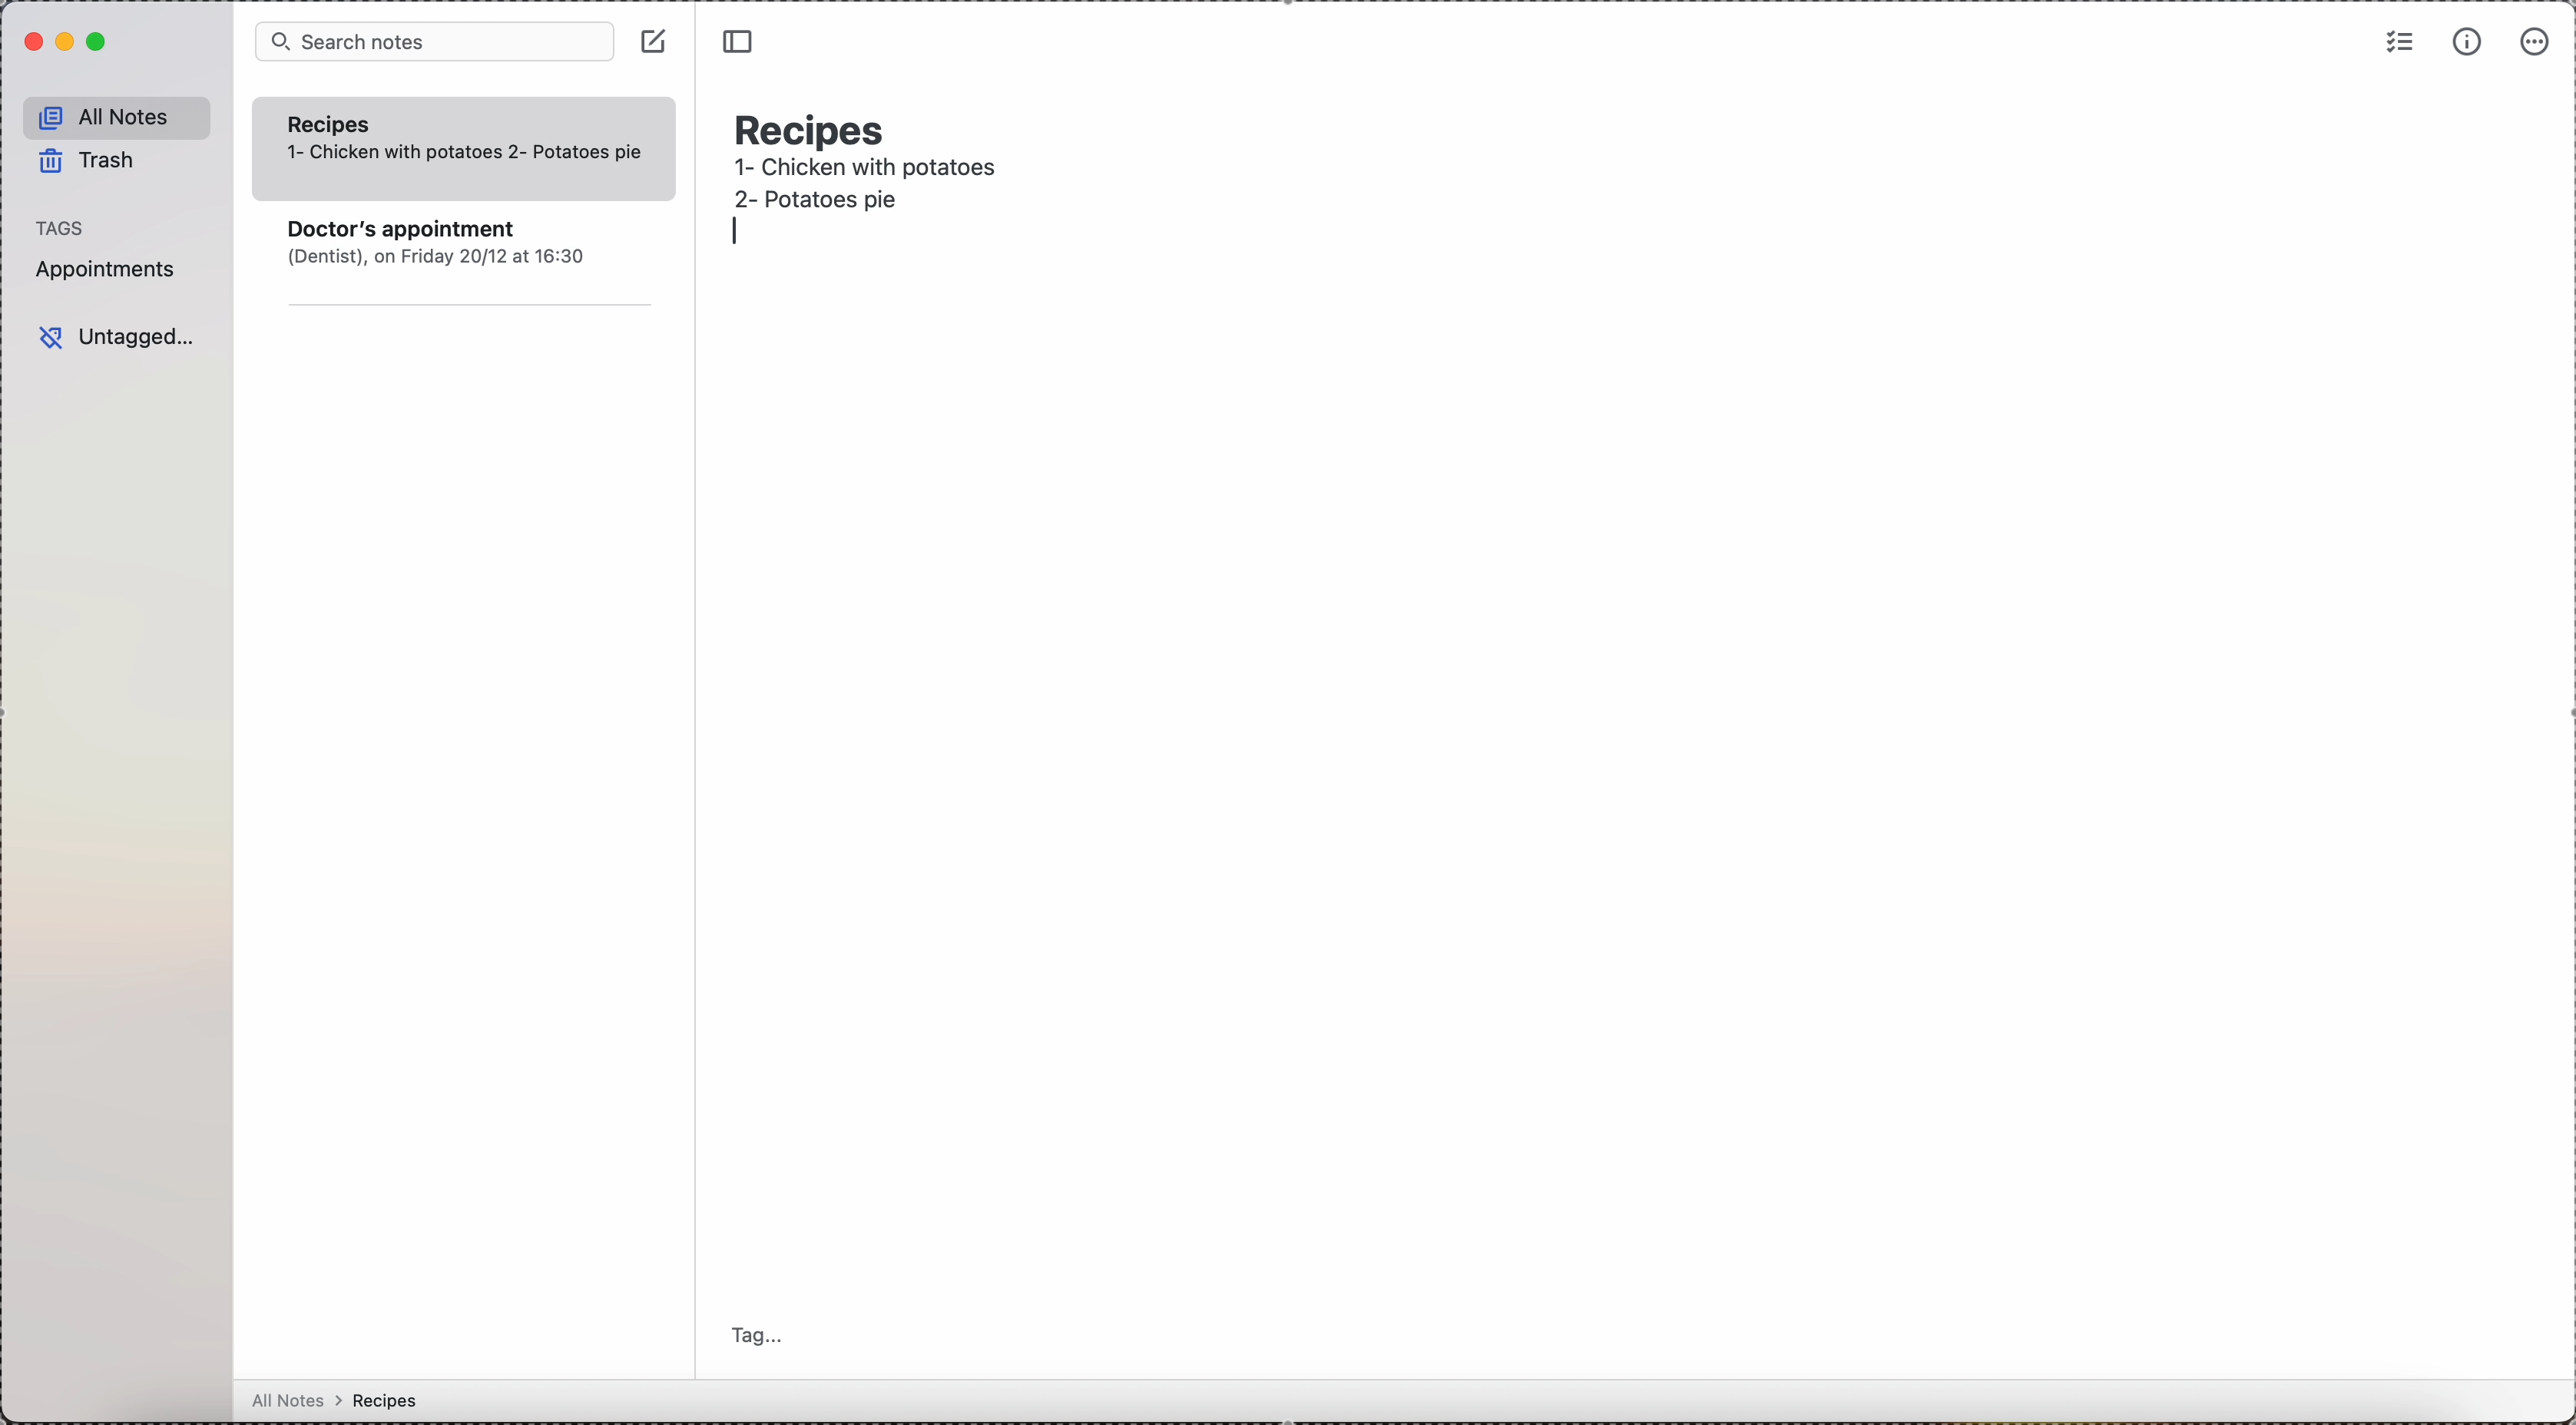  Describe the element at coordinates (747, 232) in the screenshot. I see `enter` at that location.